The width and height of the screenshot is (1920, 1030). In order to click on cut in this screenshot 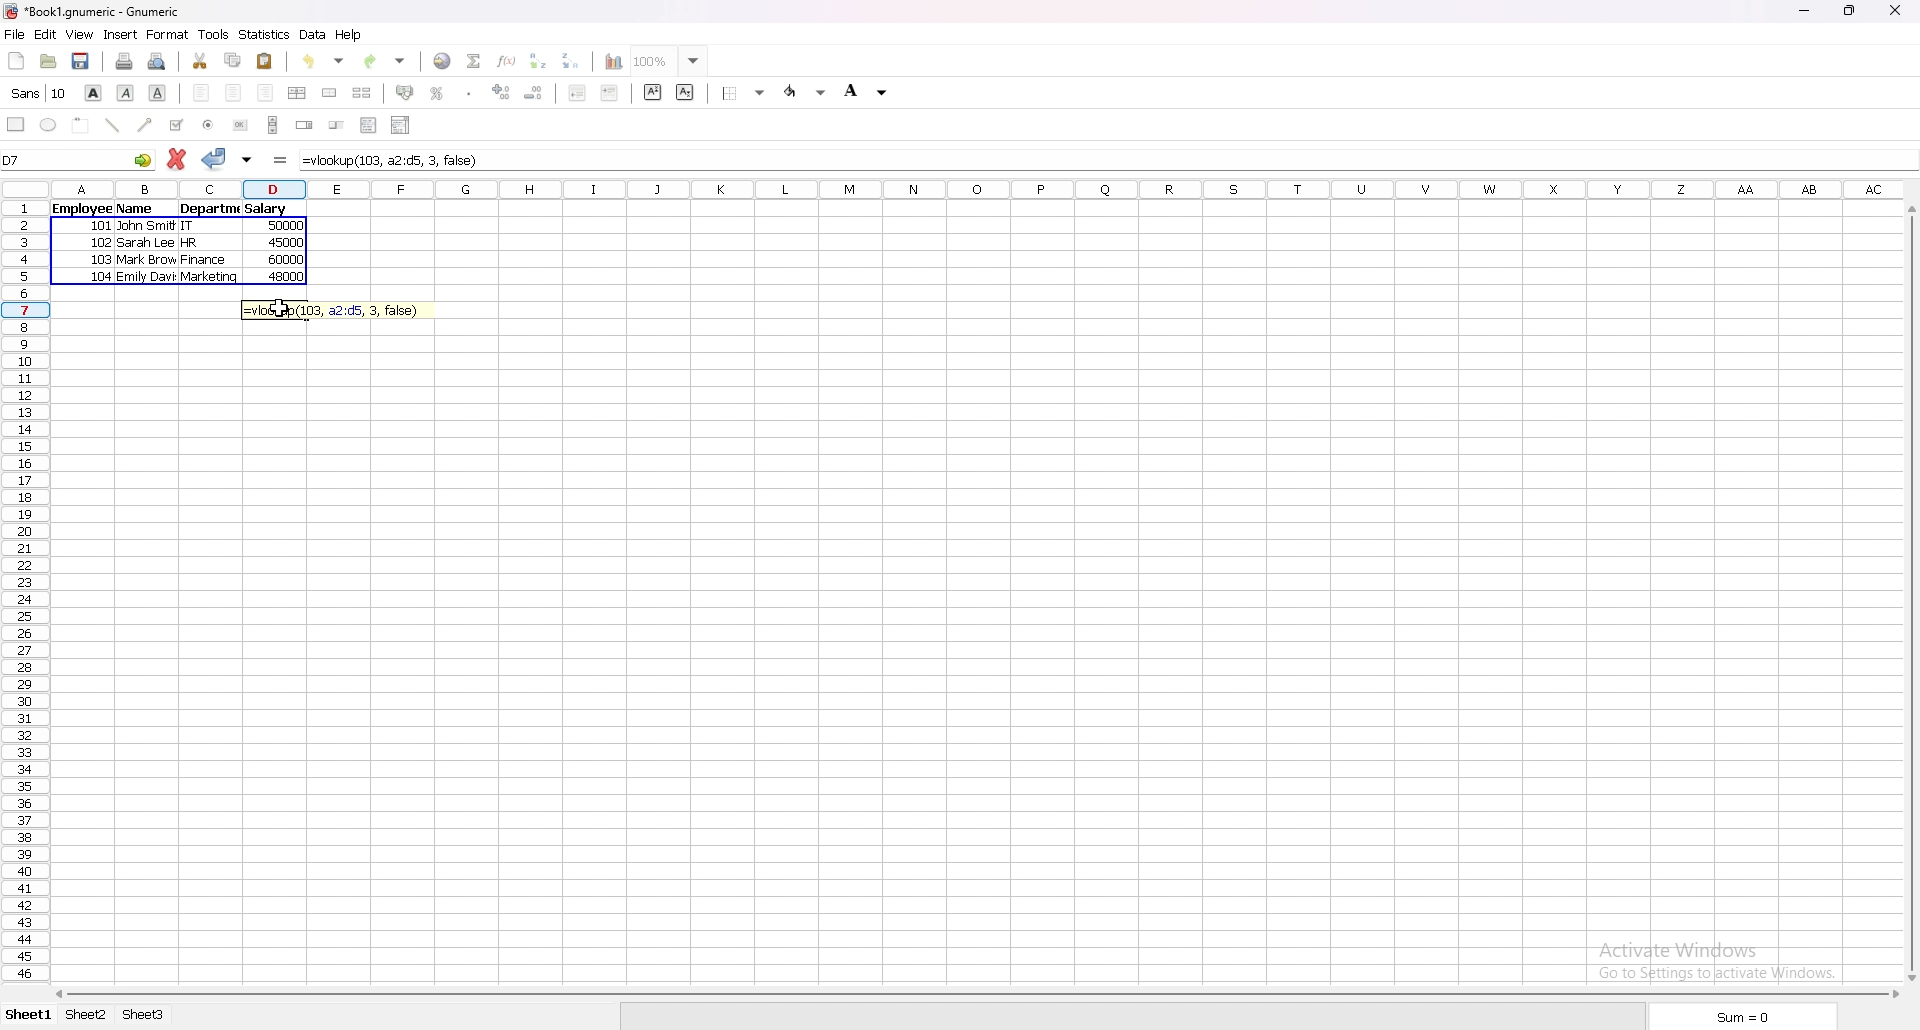, I will do `click(200, 60)`.